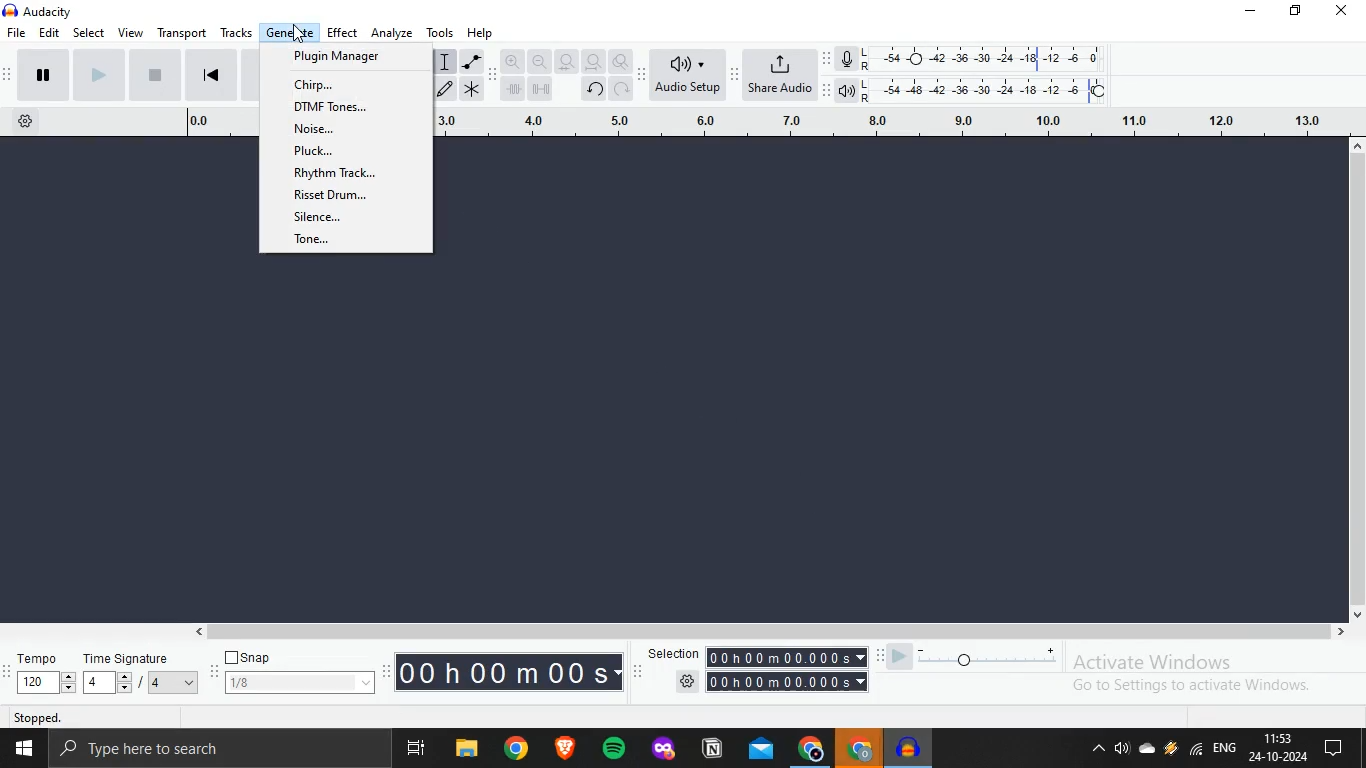 Image resolution: width=1366 pixels, height=768 pixels. I want to click on Time Shift, so click(513, 89).